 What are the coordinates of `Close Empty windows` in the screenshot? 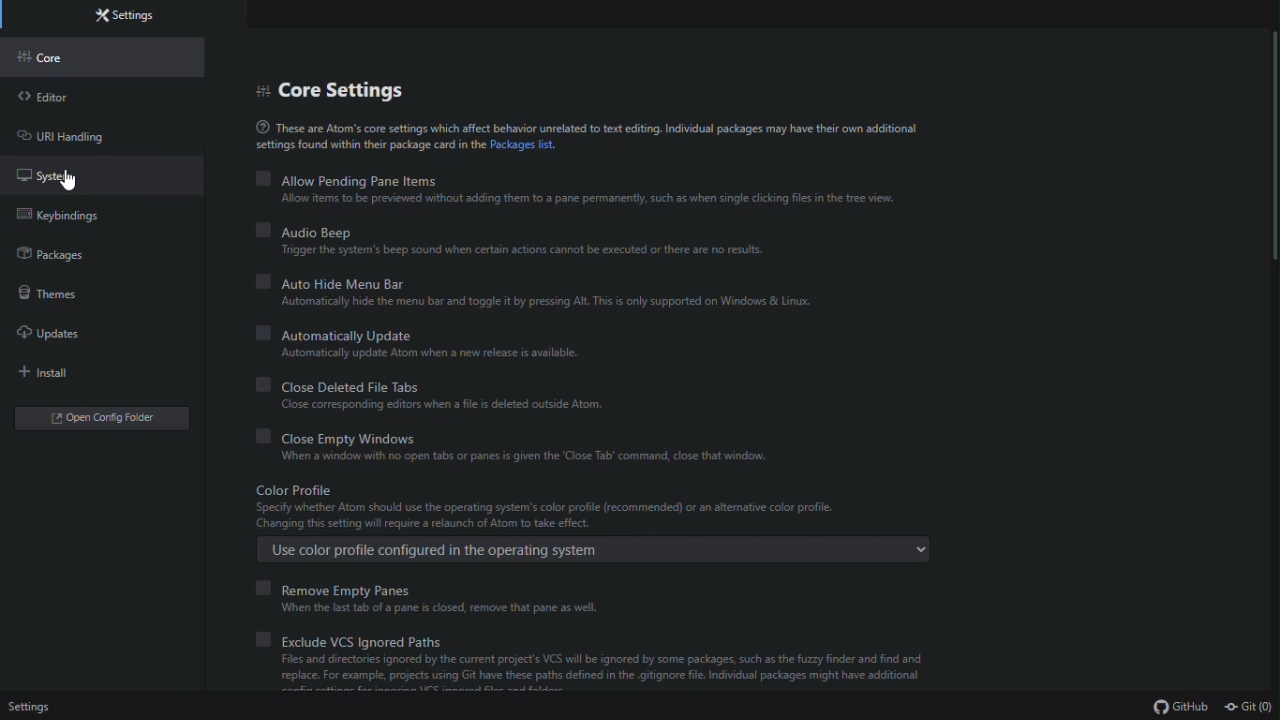 It's located at (332, 436).